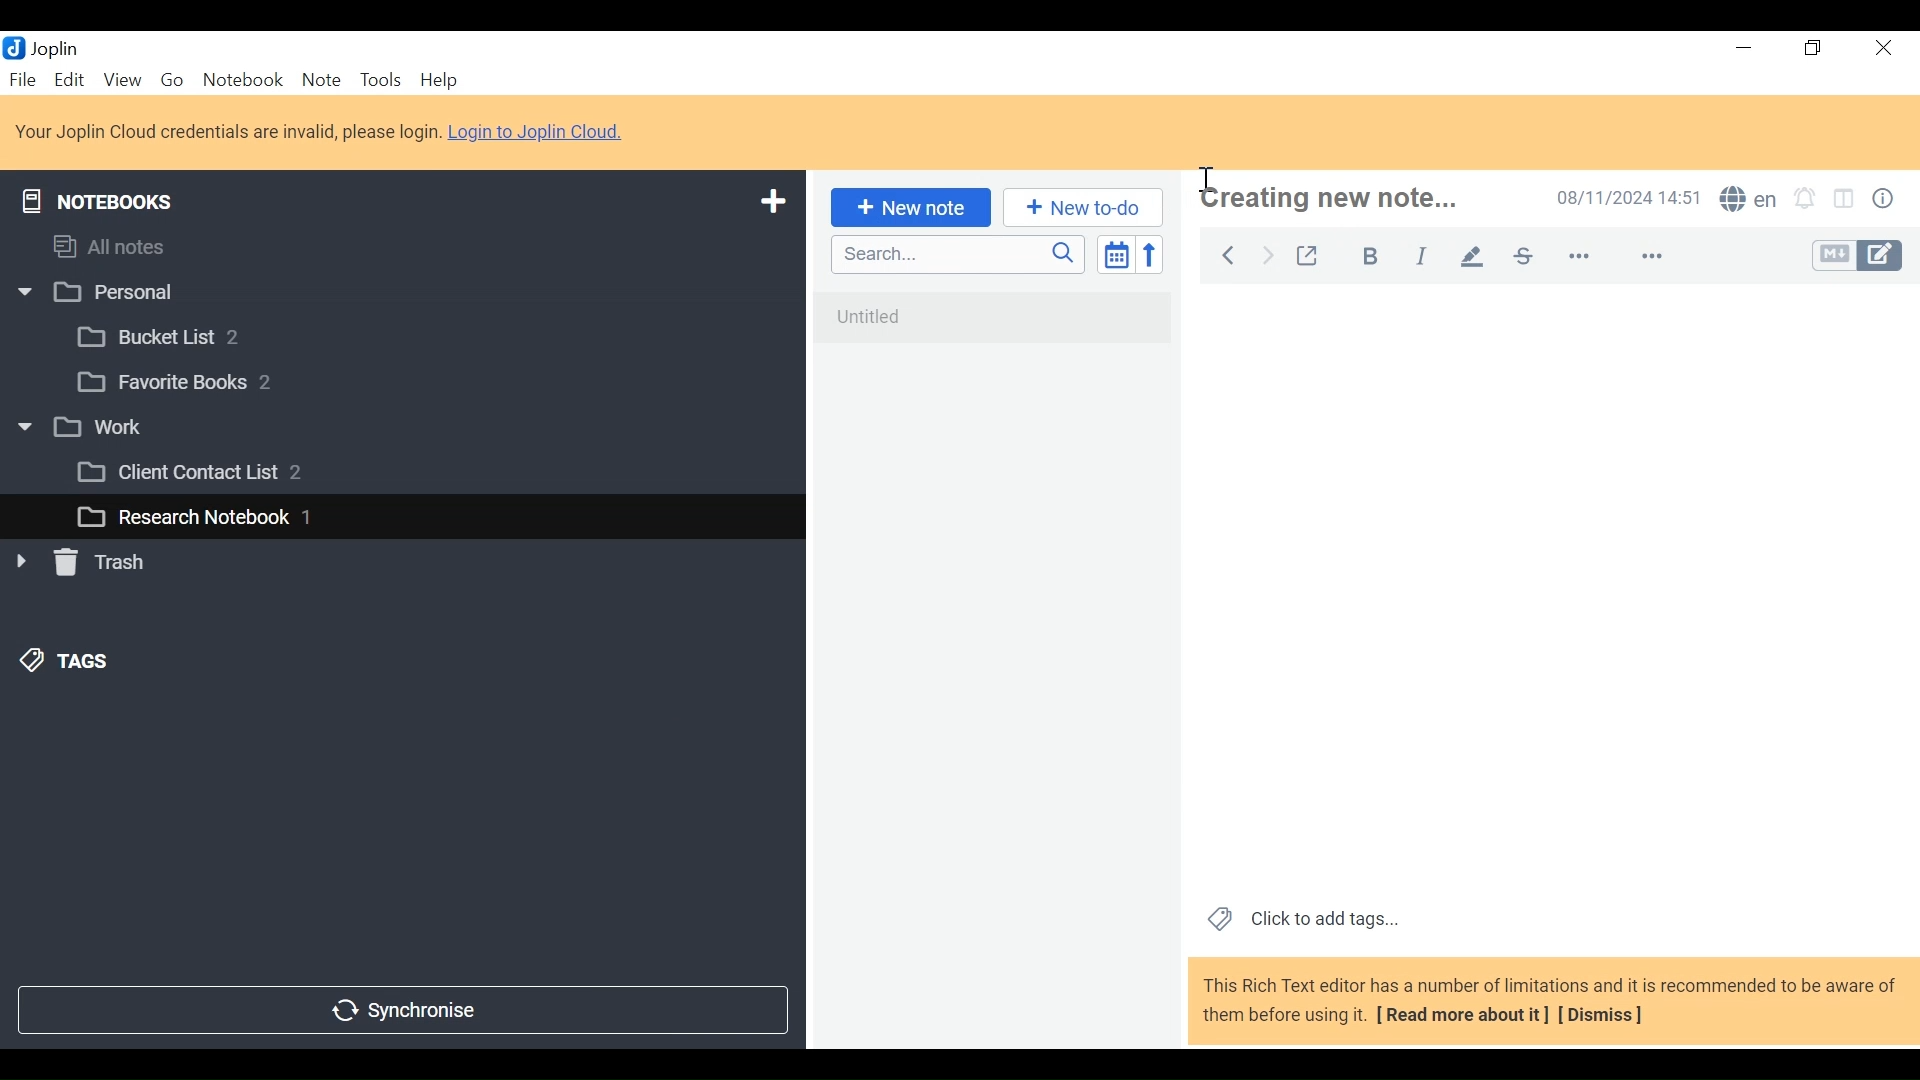 The image size is (1920, 1080). I want to click on more options, so click(1592, 257).